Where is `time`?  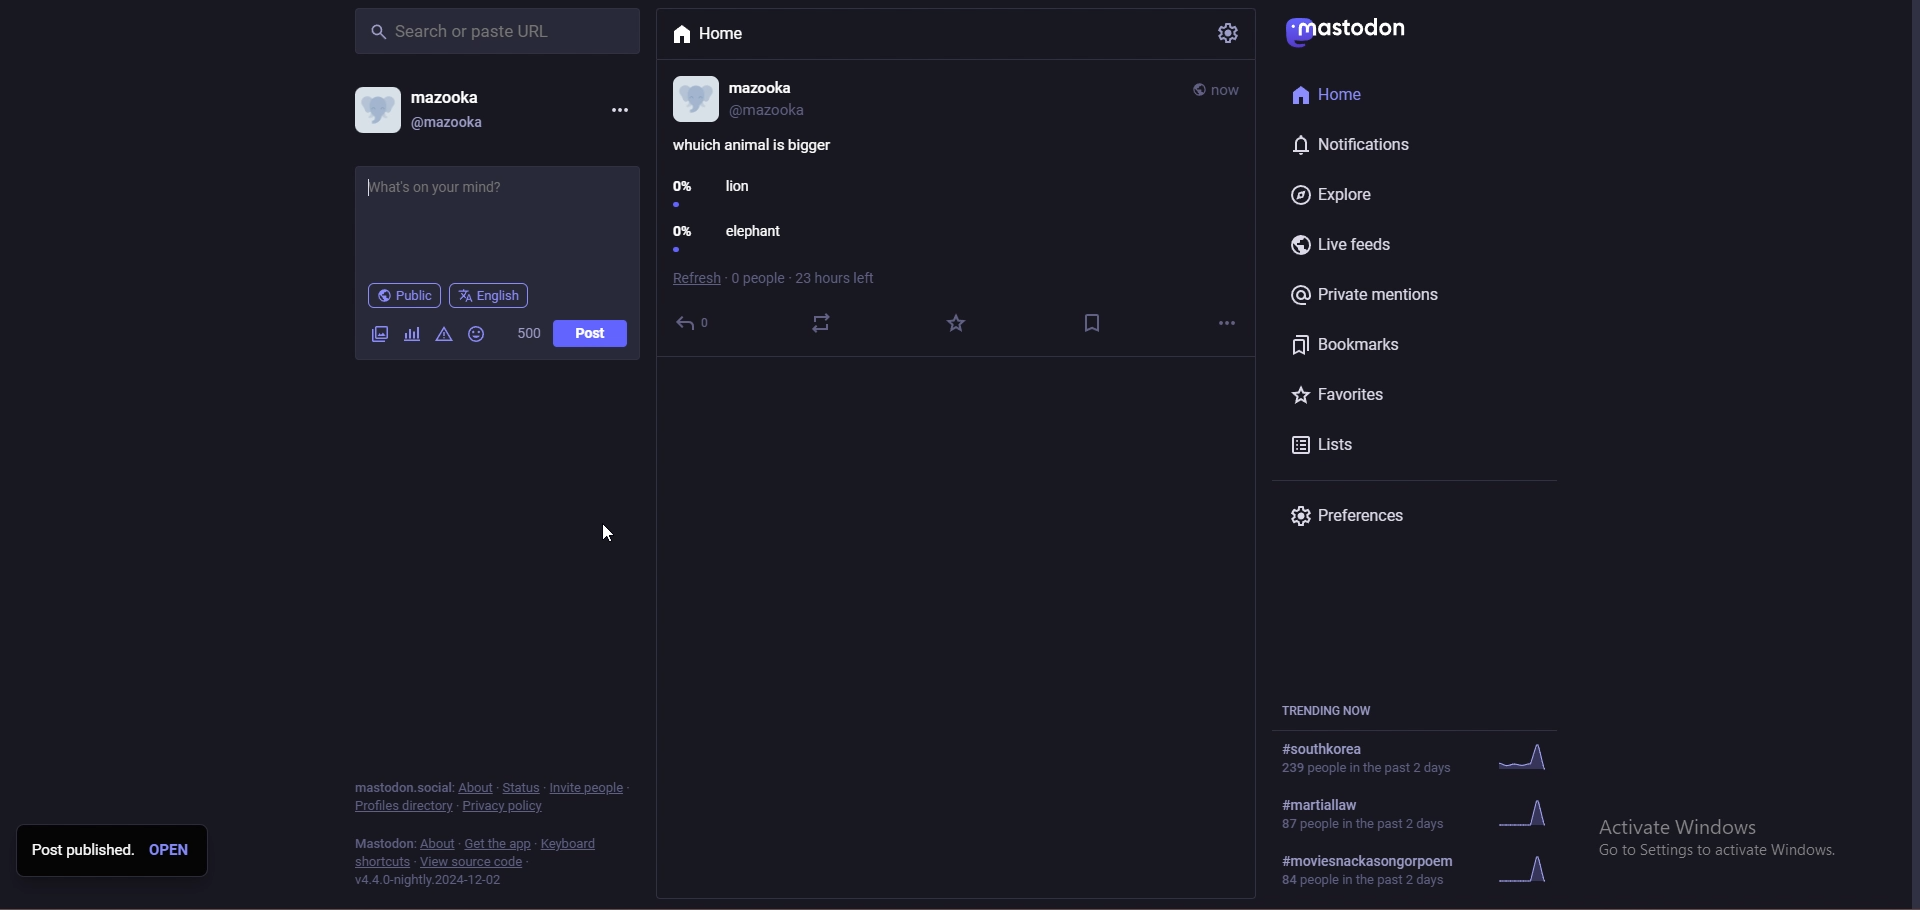
time is located at coordinates (1219, 89).